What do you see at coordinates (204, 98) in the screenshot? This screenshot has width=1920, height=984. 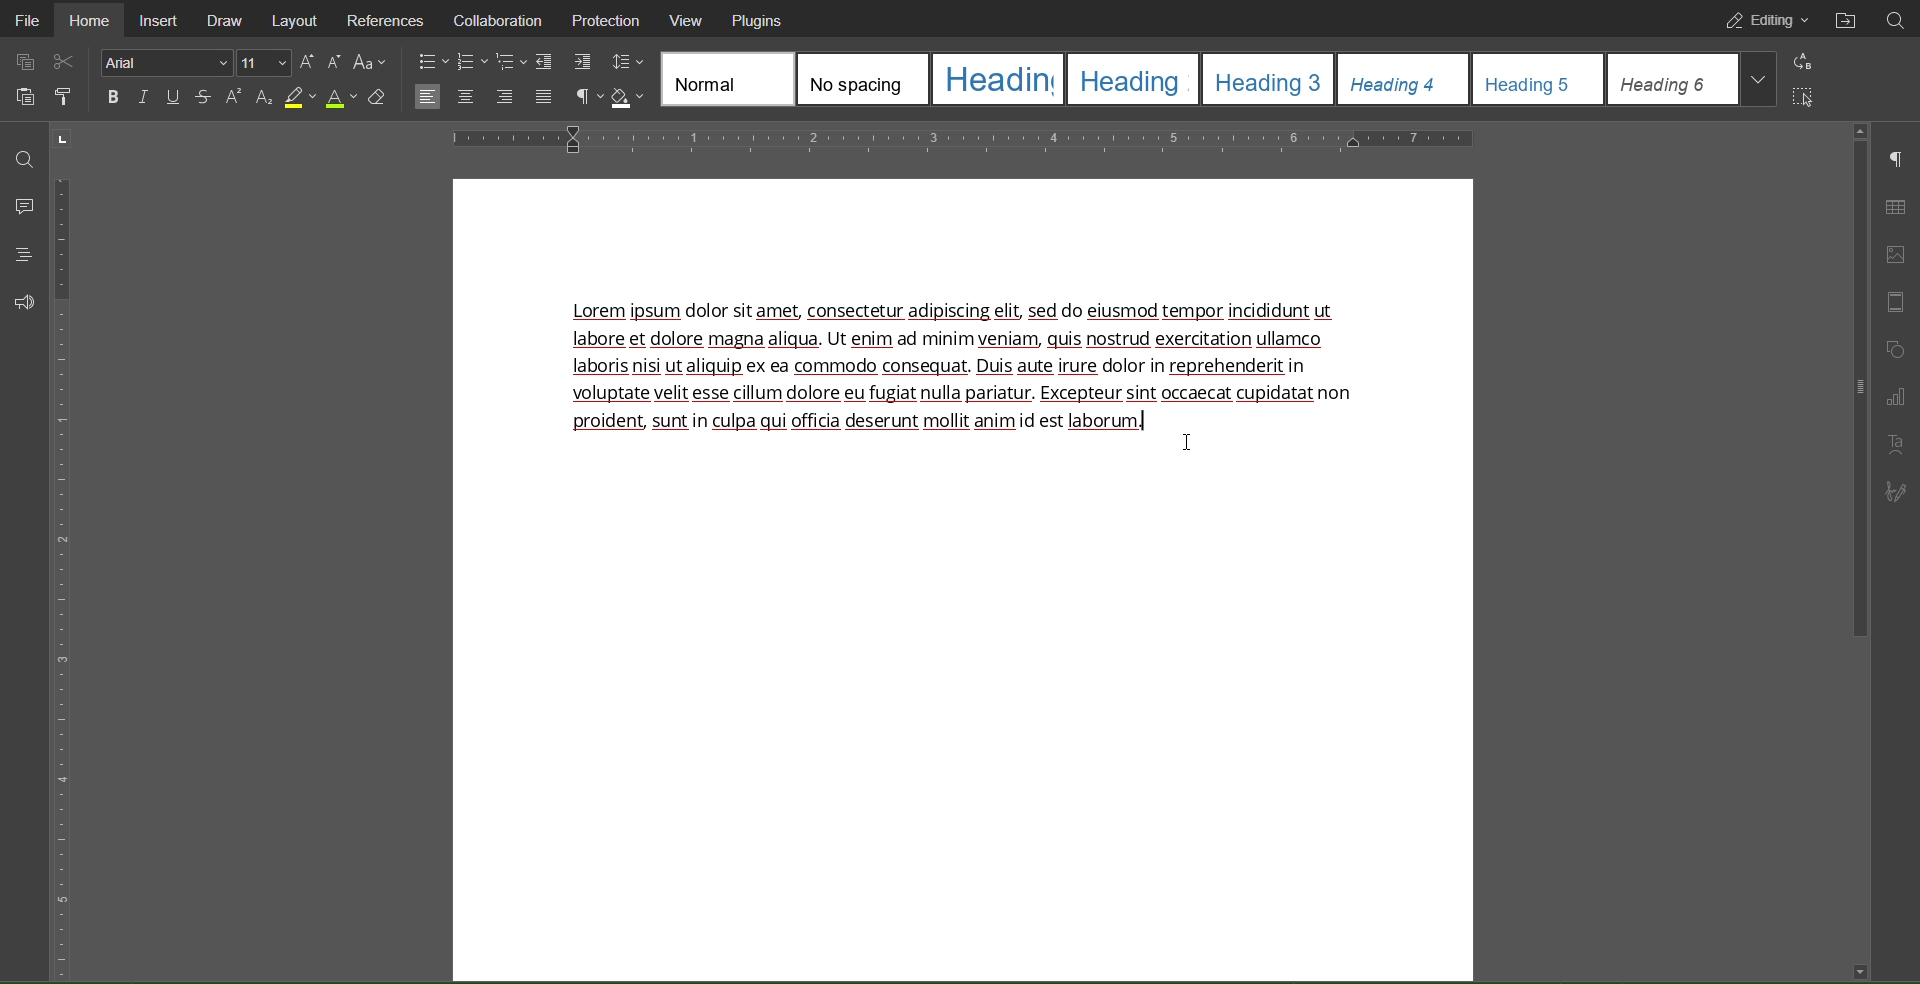 I see `Strikeout` at bounding box center [204, 98].